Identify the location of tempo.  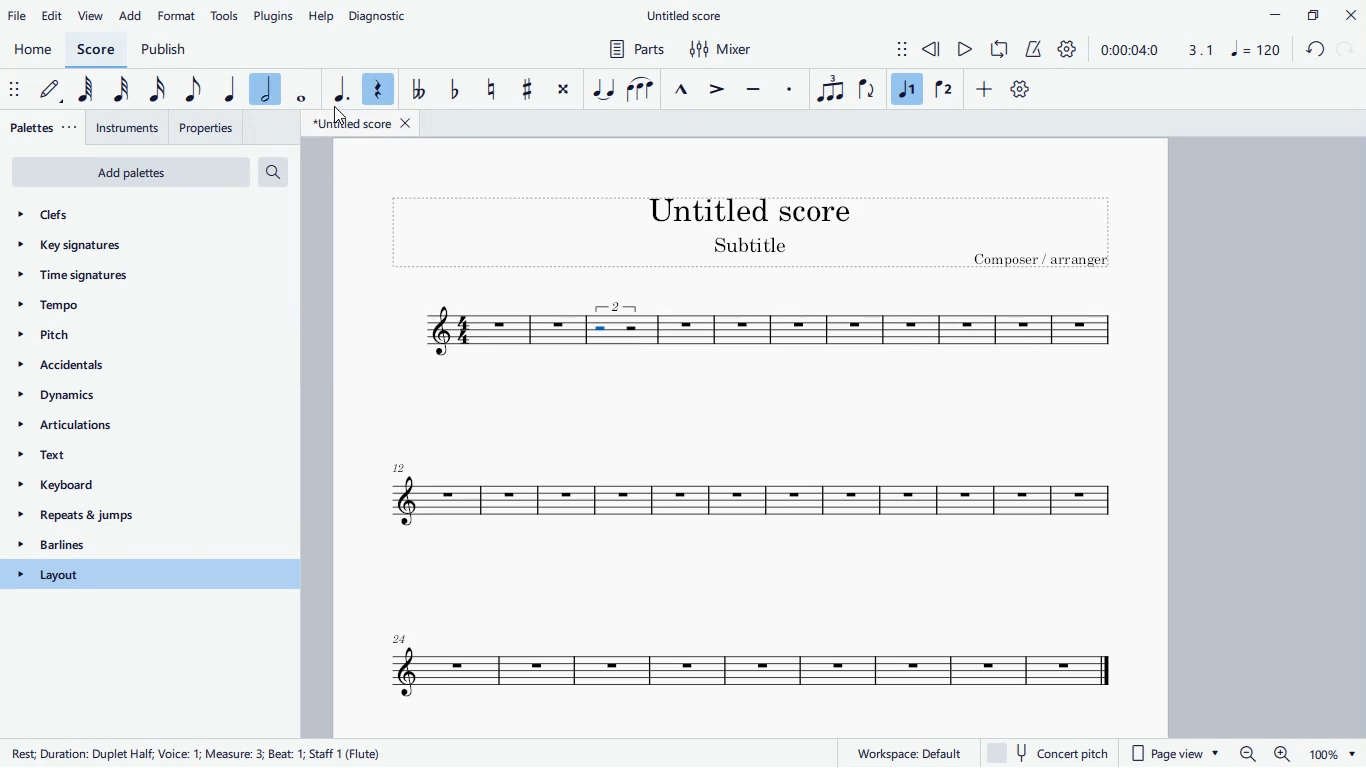
(117, 307).